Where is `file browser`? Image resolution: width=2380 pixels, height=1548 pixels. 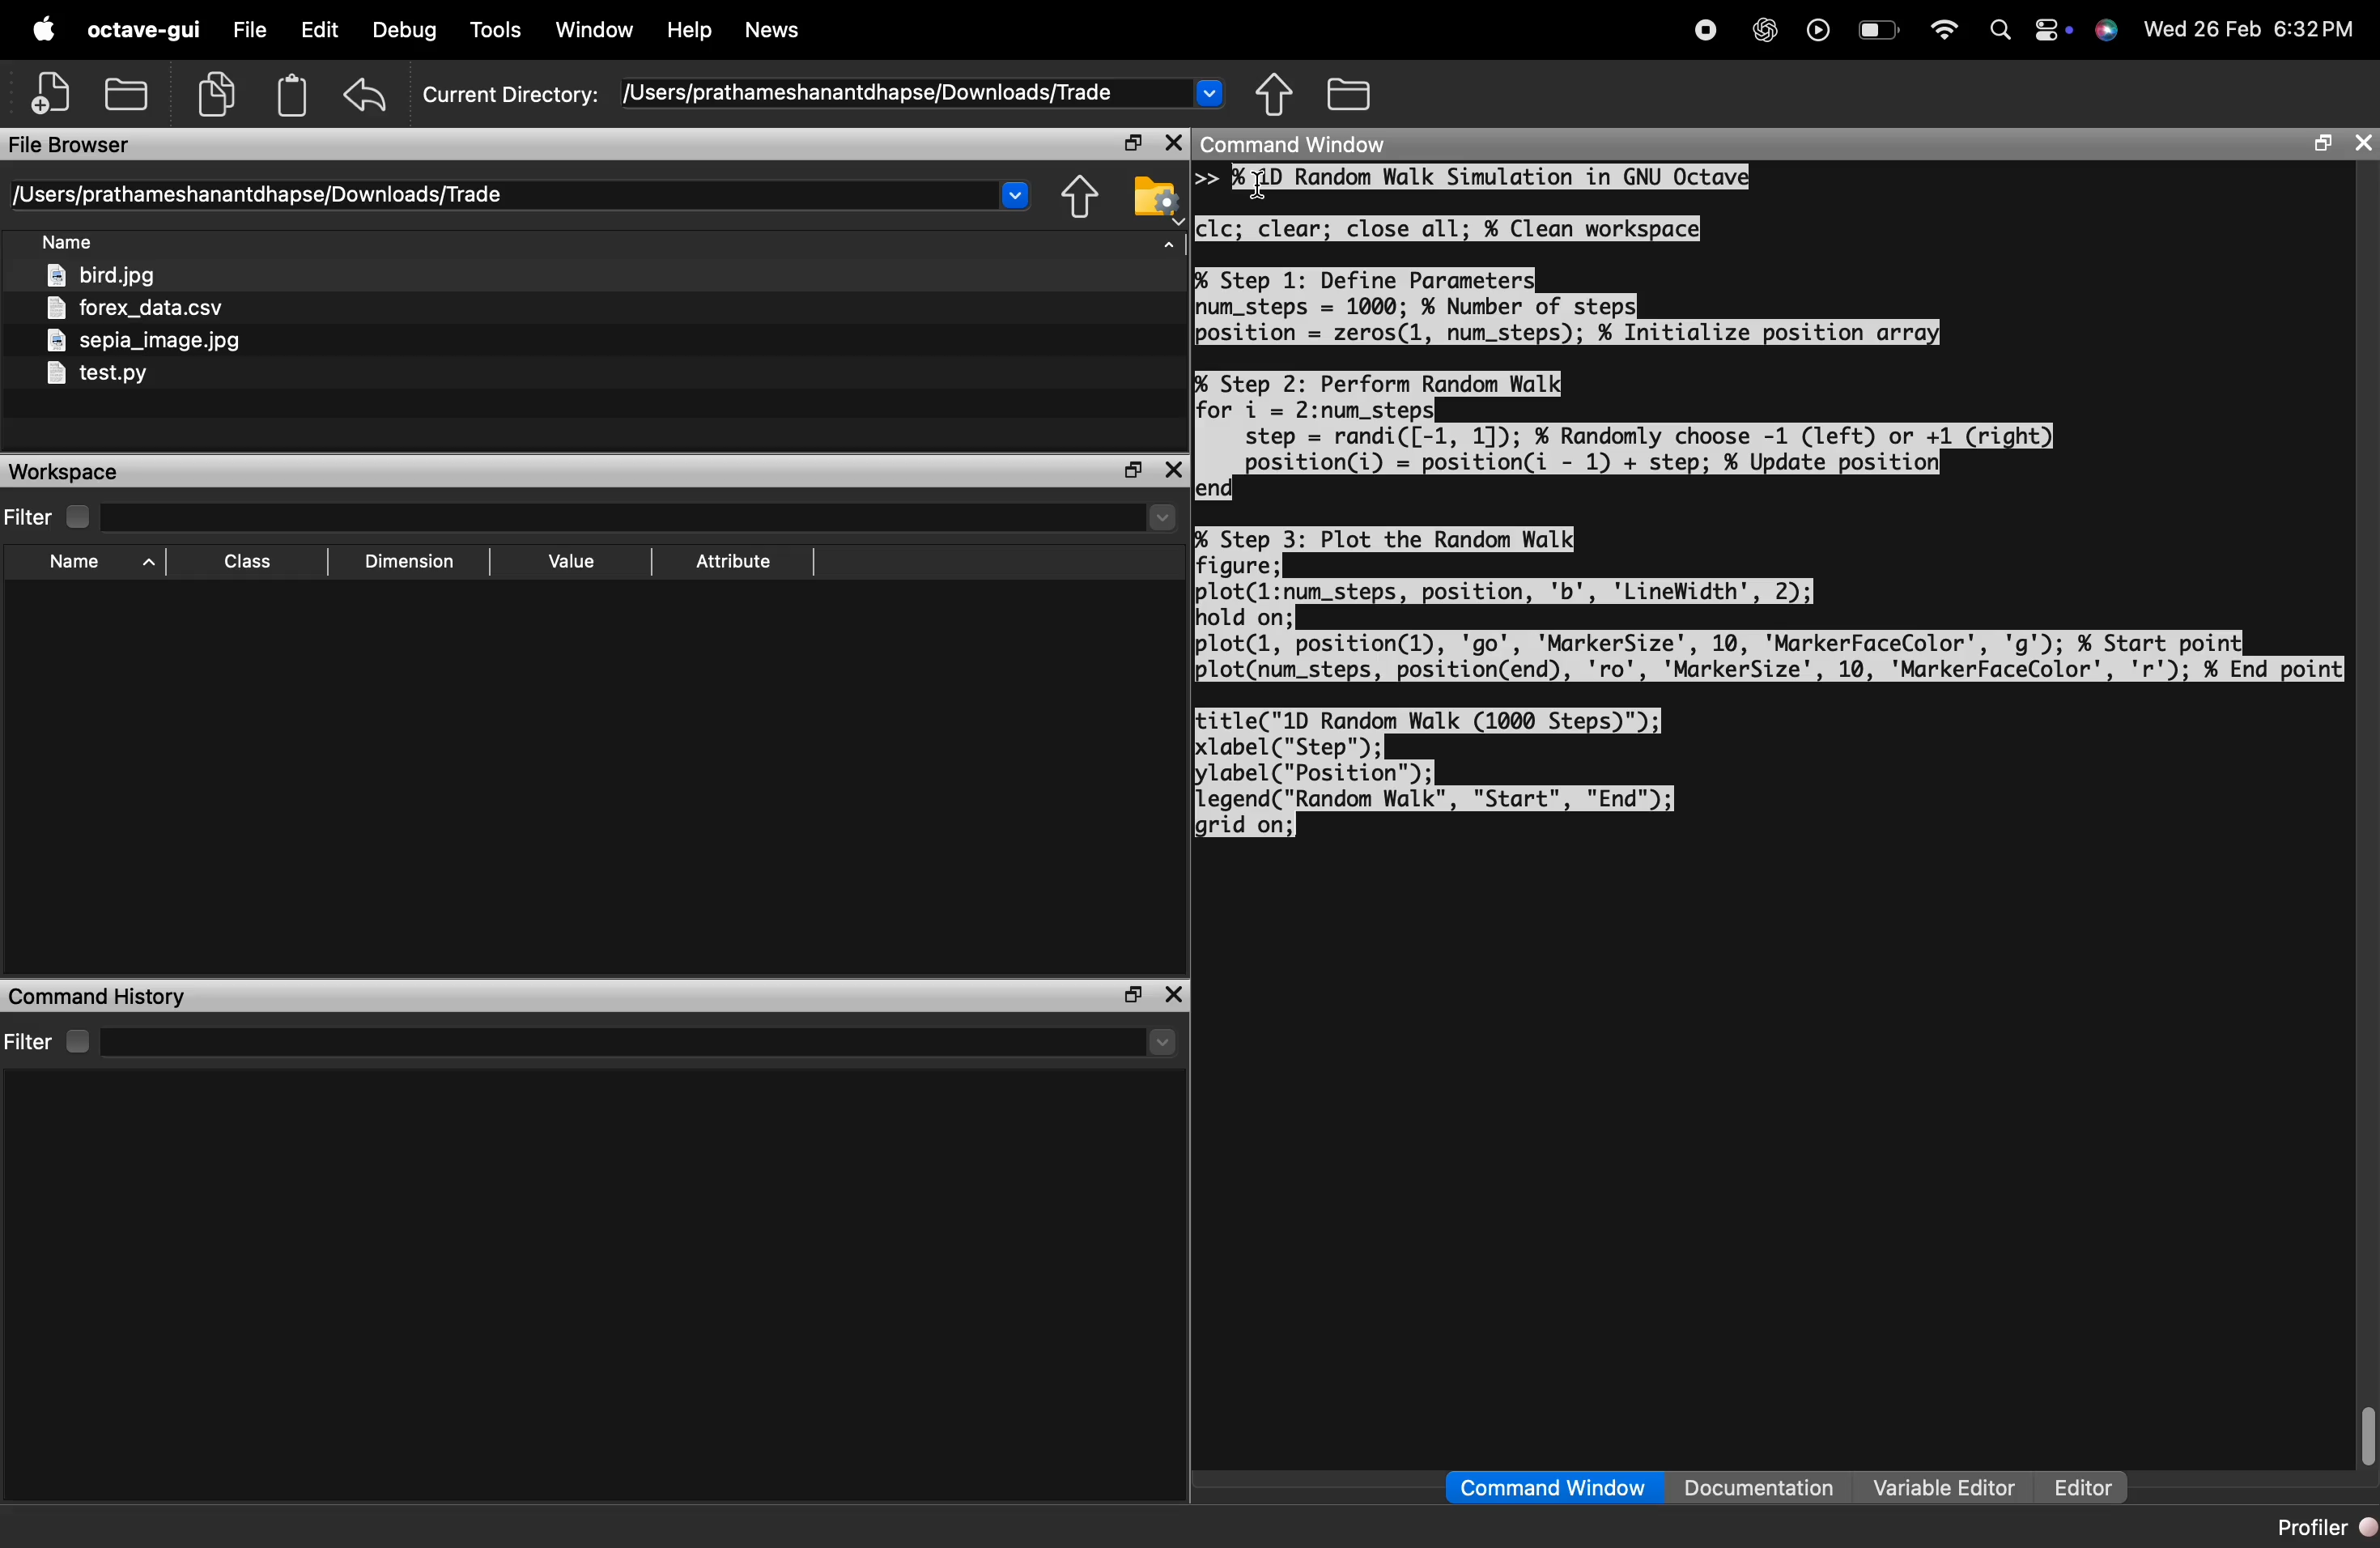 file browser is located at coordinates (71, 145).